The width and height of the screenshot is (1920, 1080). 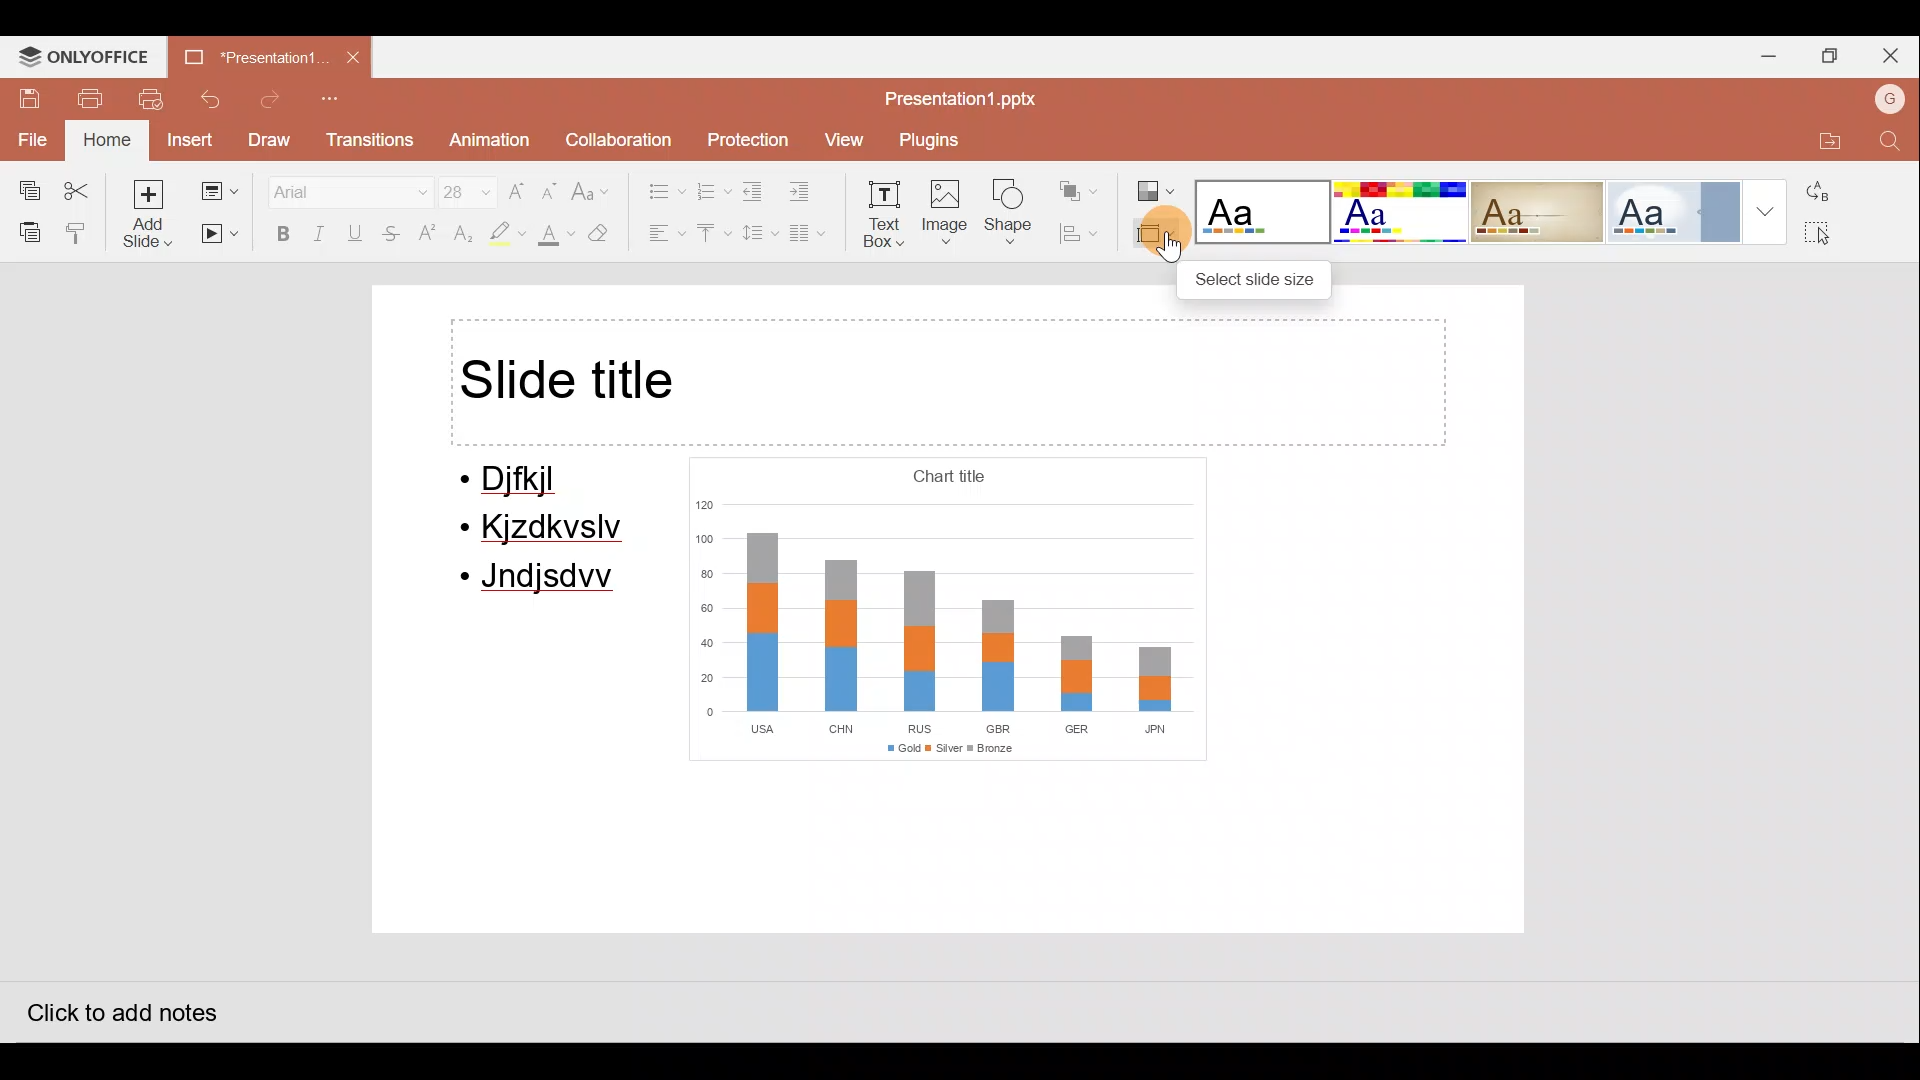 I want to click on Customize quick access toolbar, so click(x=335, y=100).